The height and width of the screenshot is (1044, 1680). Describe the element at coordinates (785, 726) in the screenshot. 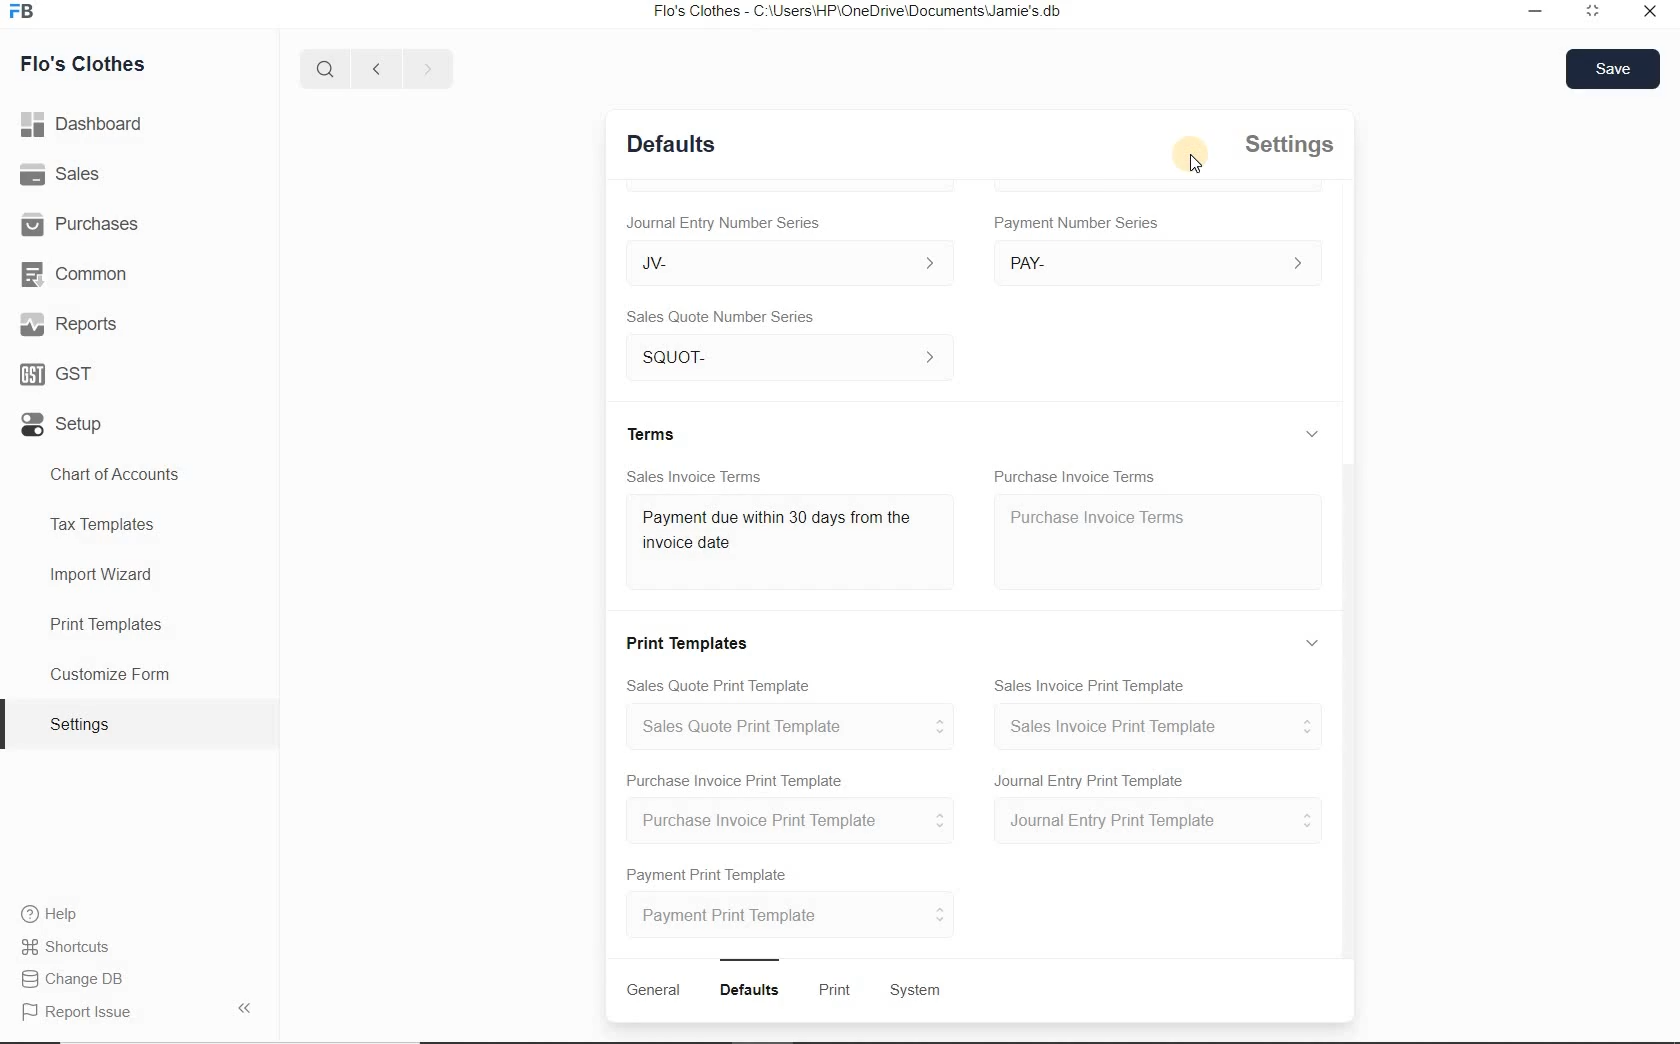

I see `Sales Quote Print Template` at that location.